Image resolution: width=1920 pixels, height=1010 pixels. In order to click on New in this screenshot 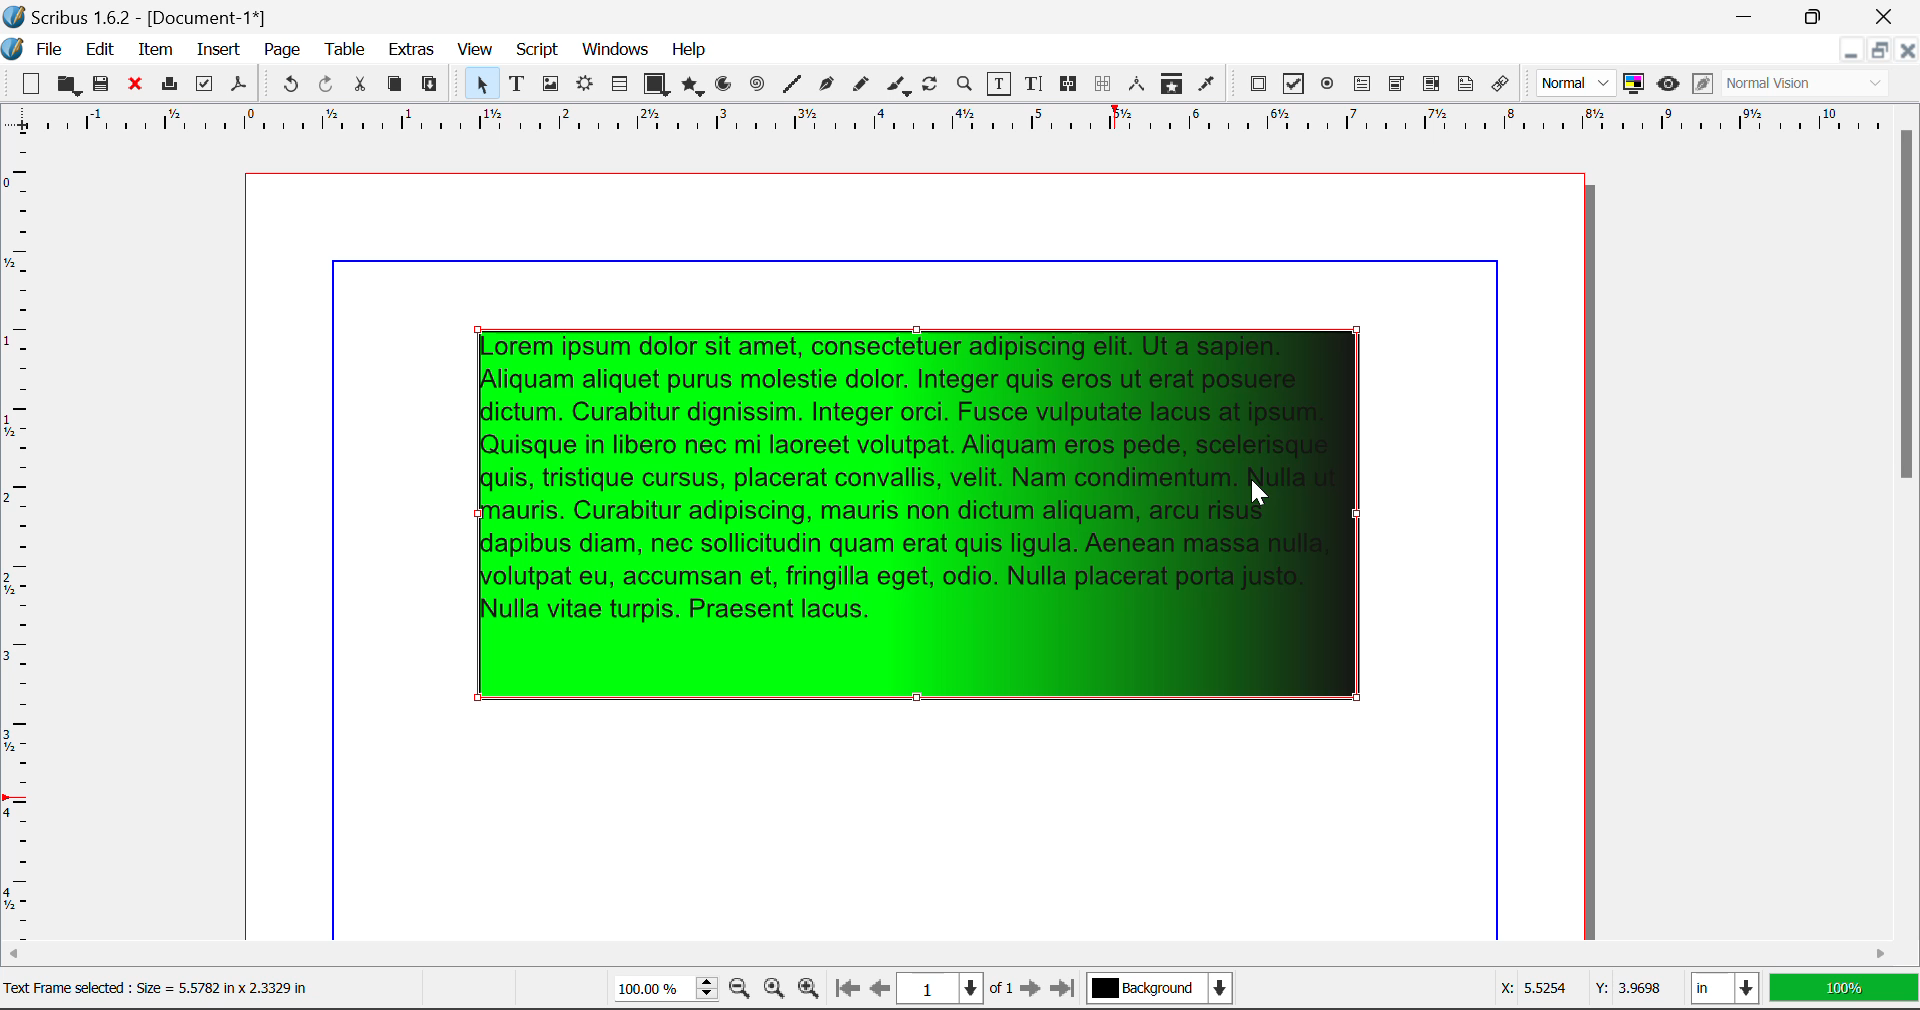, I will do `click(26, 85)`.